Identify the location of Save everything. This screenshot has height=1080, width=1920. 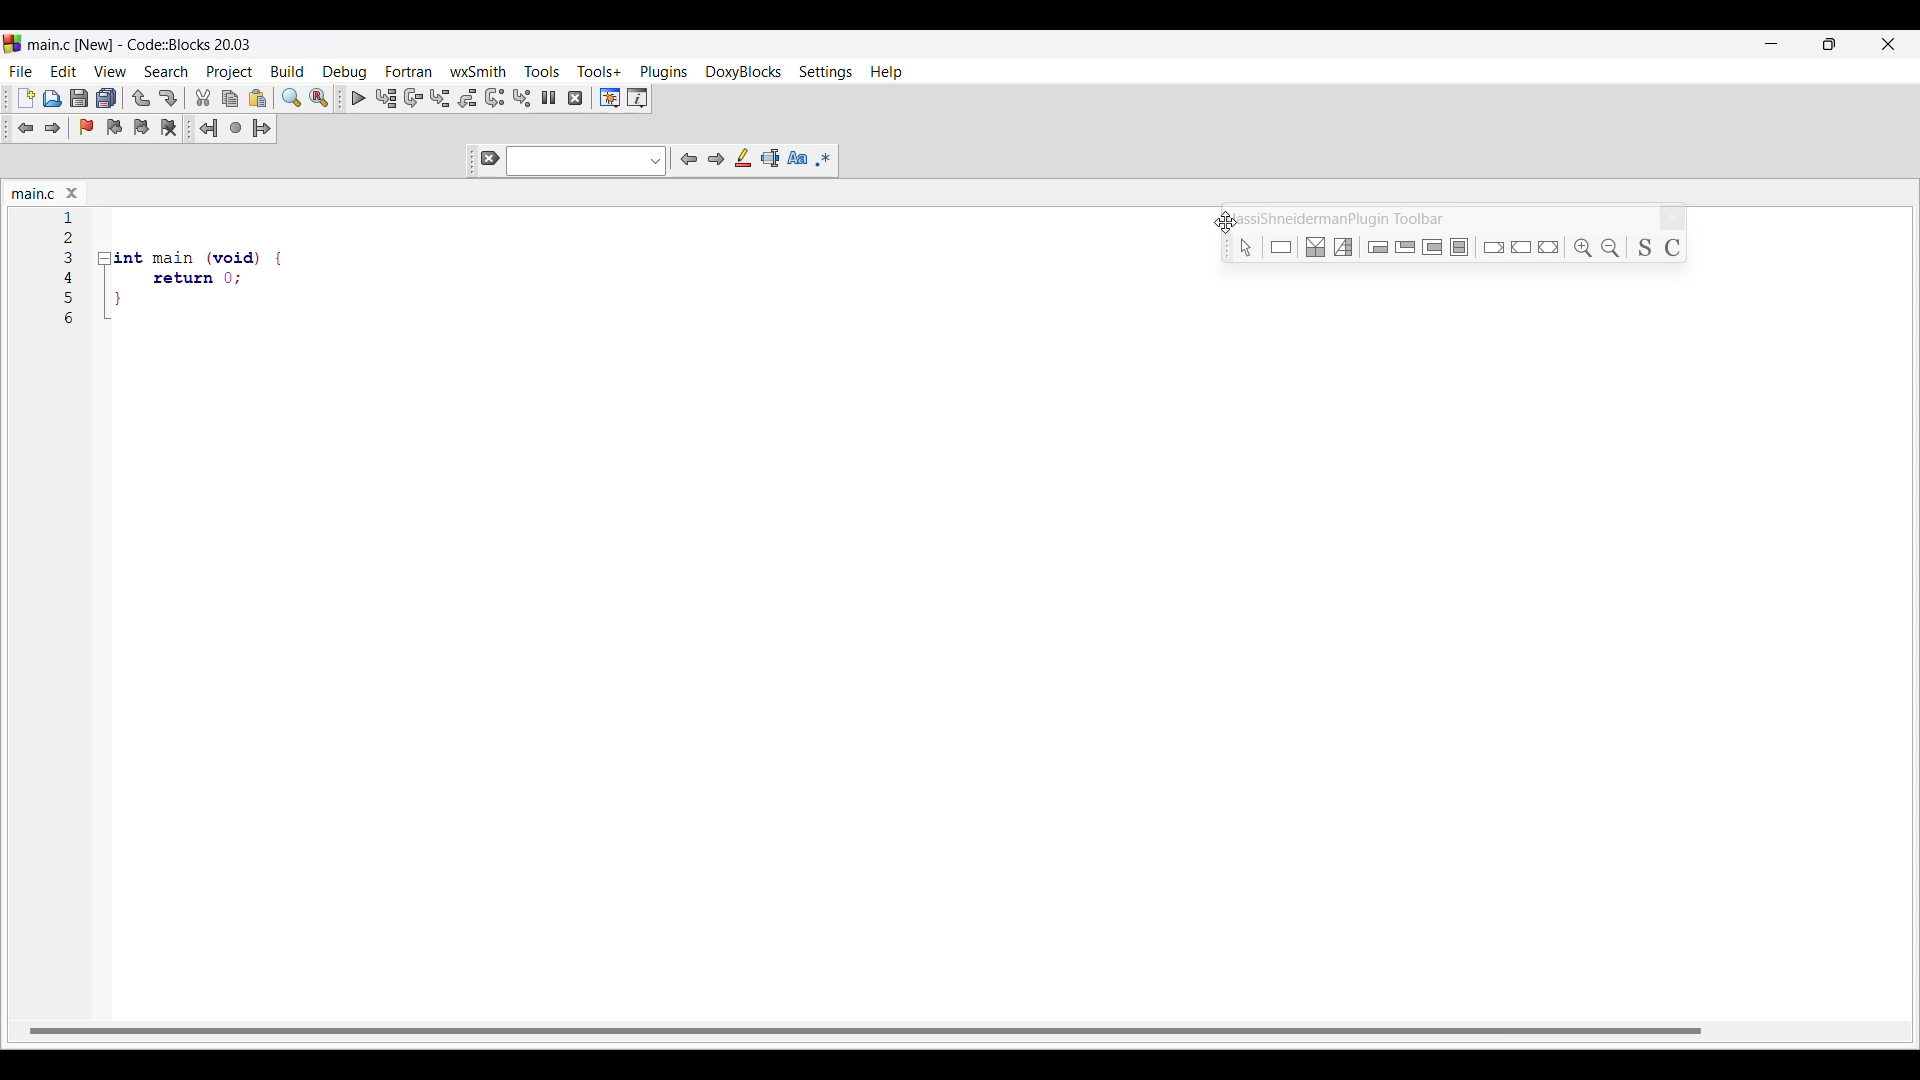
(107, 97).